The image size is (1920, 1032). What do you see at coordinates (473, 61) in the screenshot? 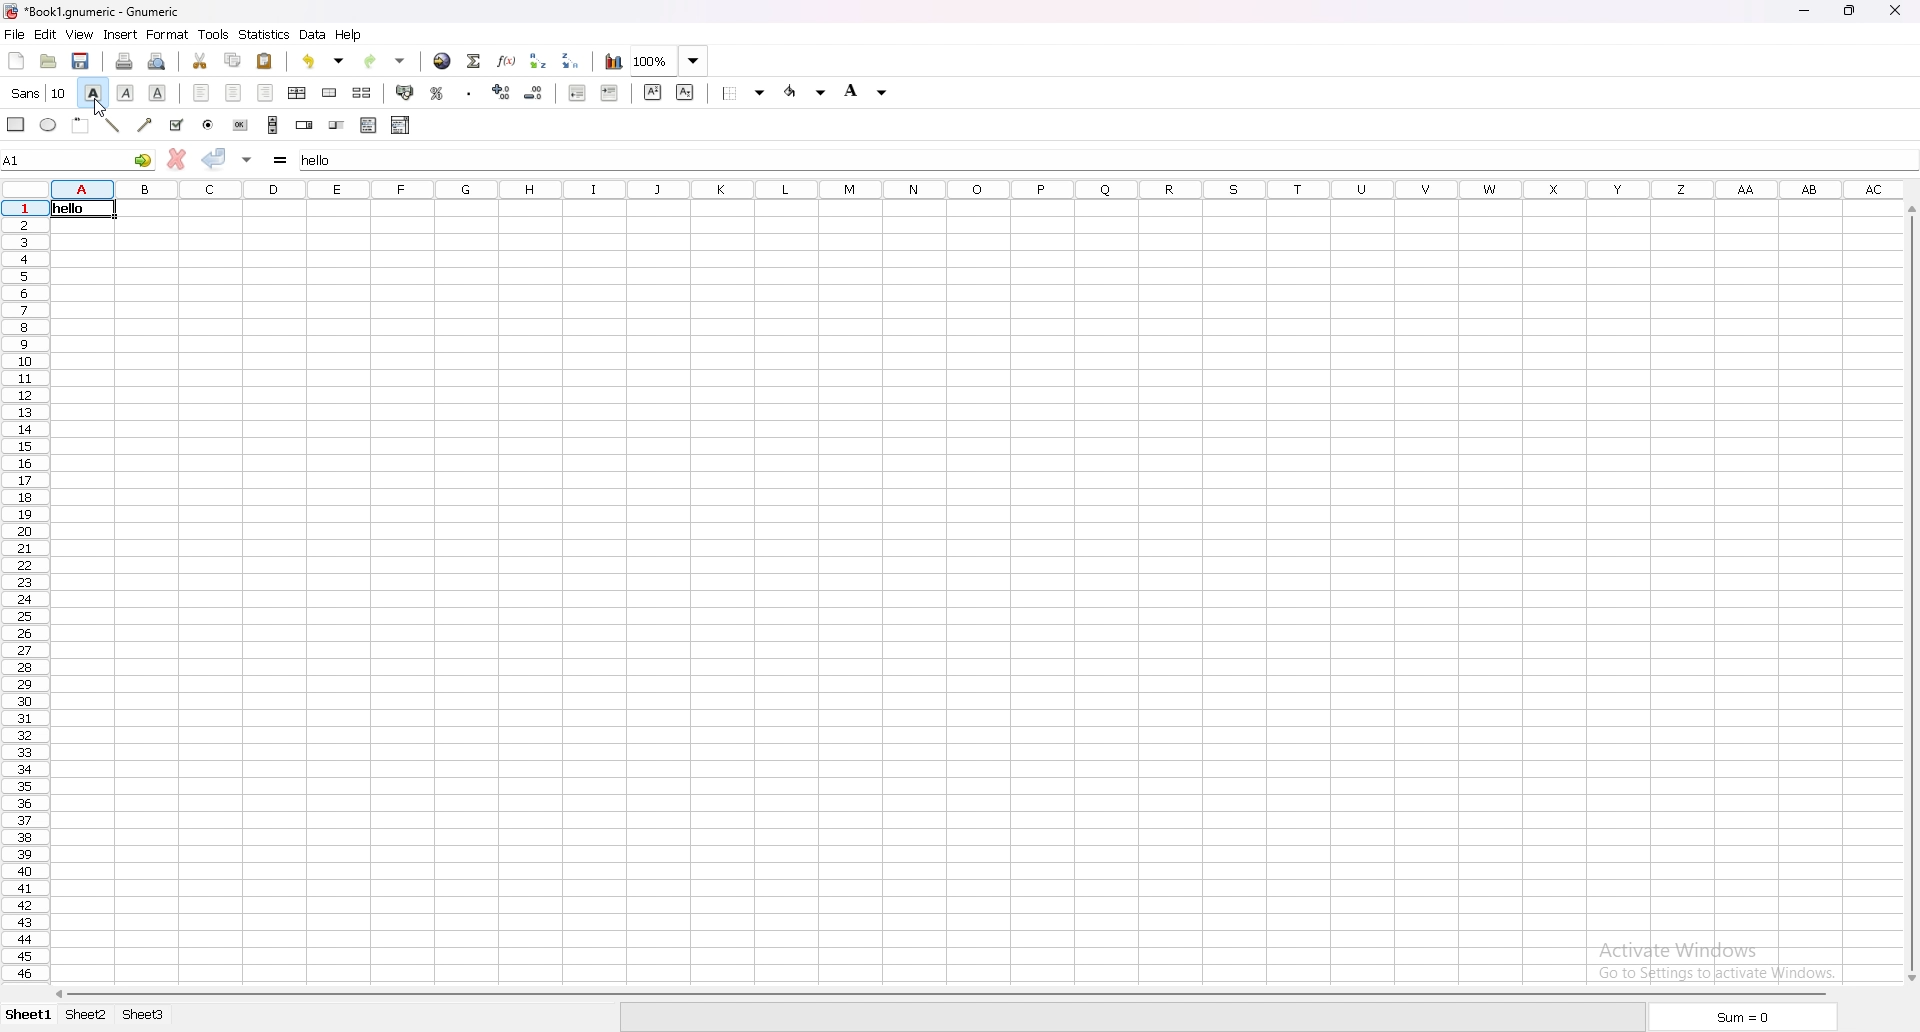
I see `summation` at bounding box center [473, 61].